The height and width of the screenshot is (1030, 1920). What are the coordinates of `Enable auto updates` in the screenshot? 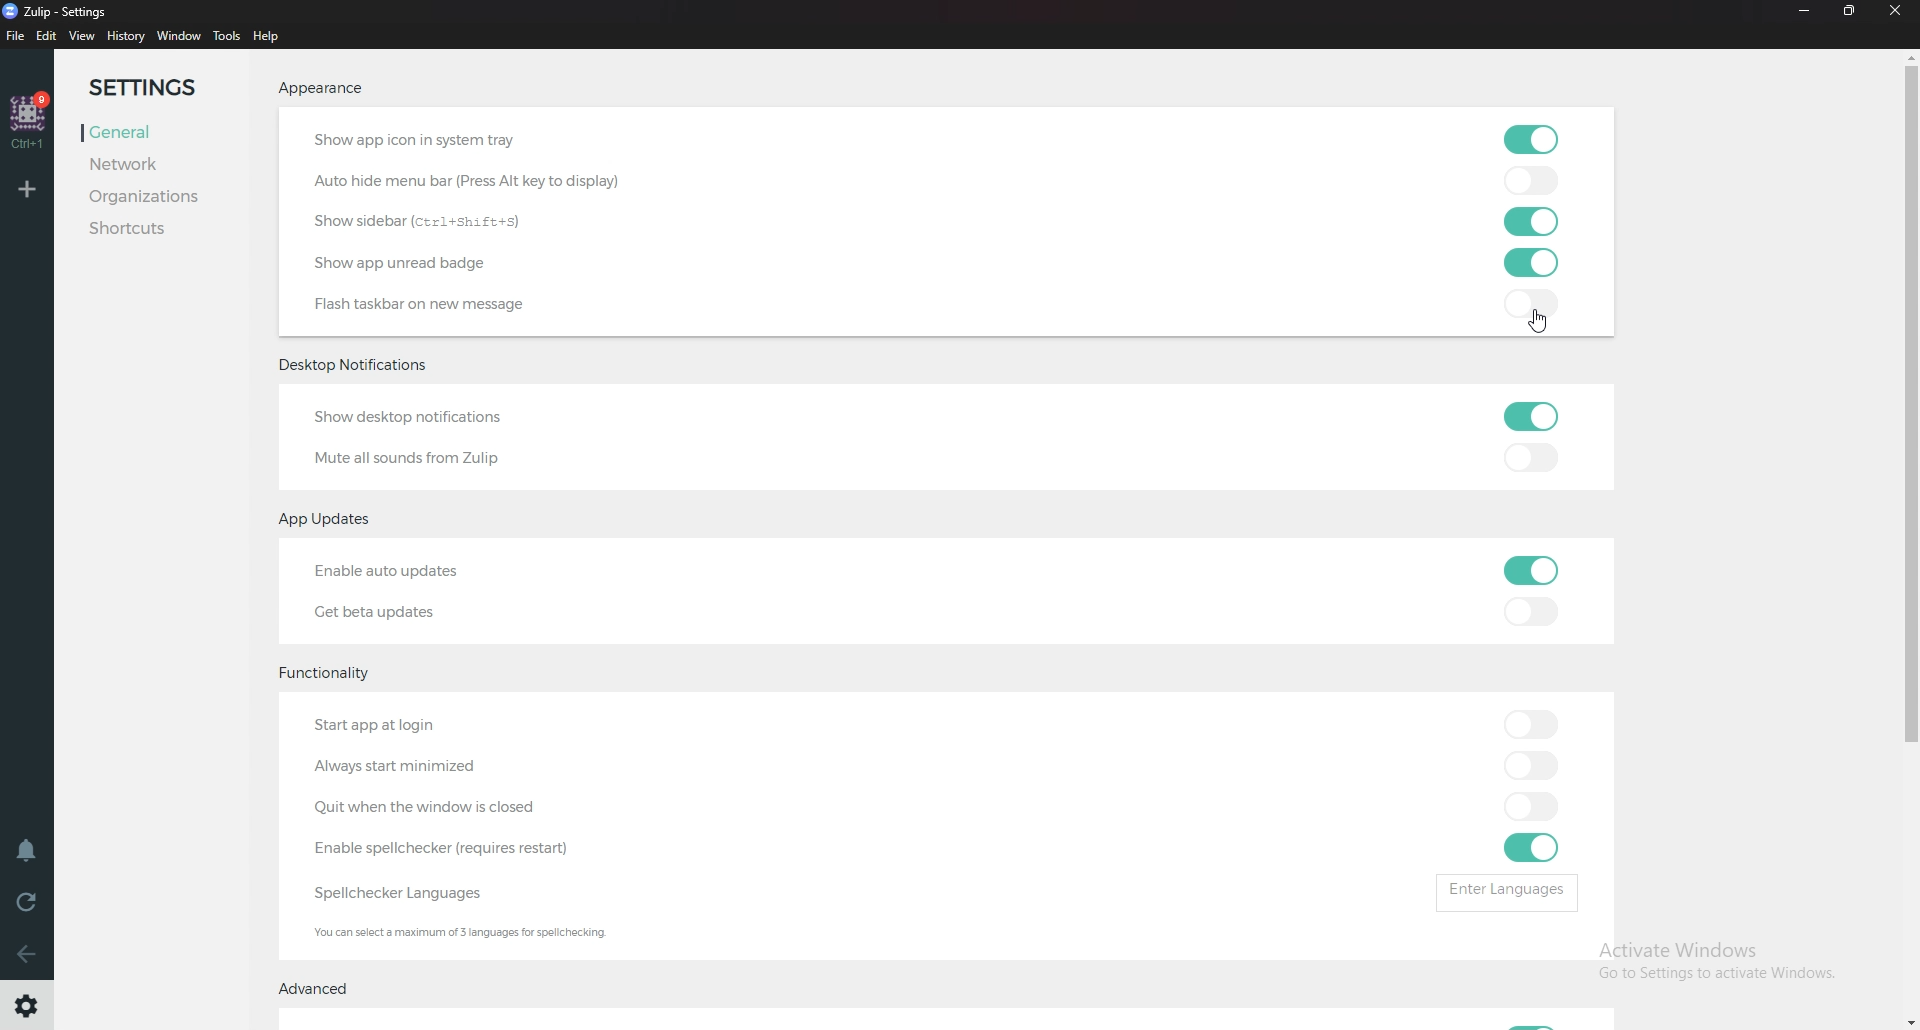 It's located at (413, 571).